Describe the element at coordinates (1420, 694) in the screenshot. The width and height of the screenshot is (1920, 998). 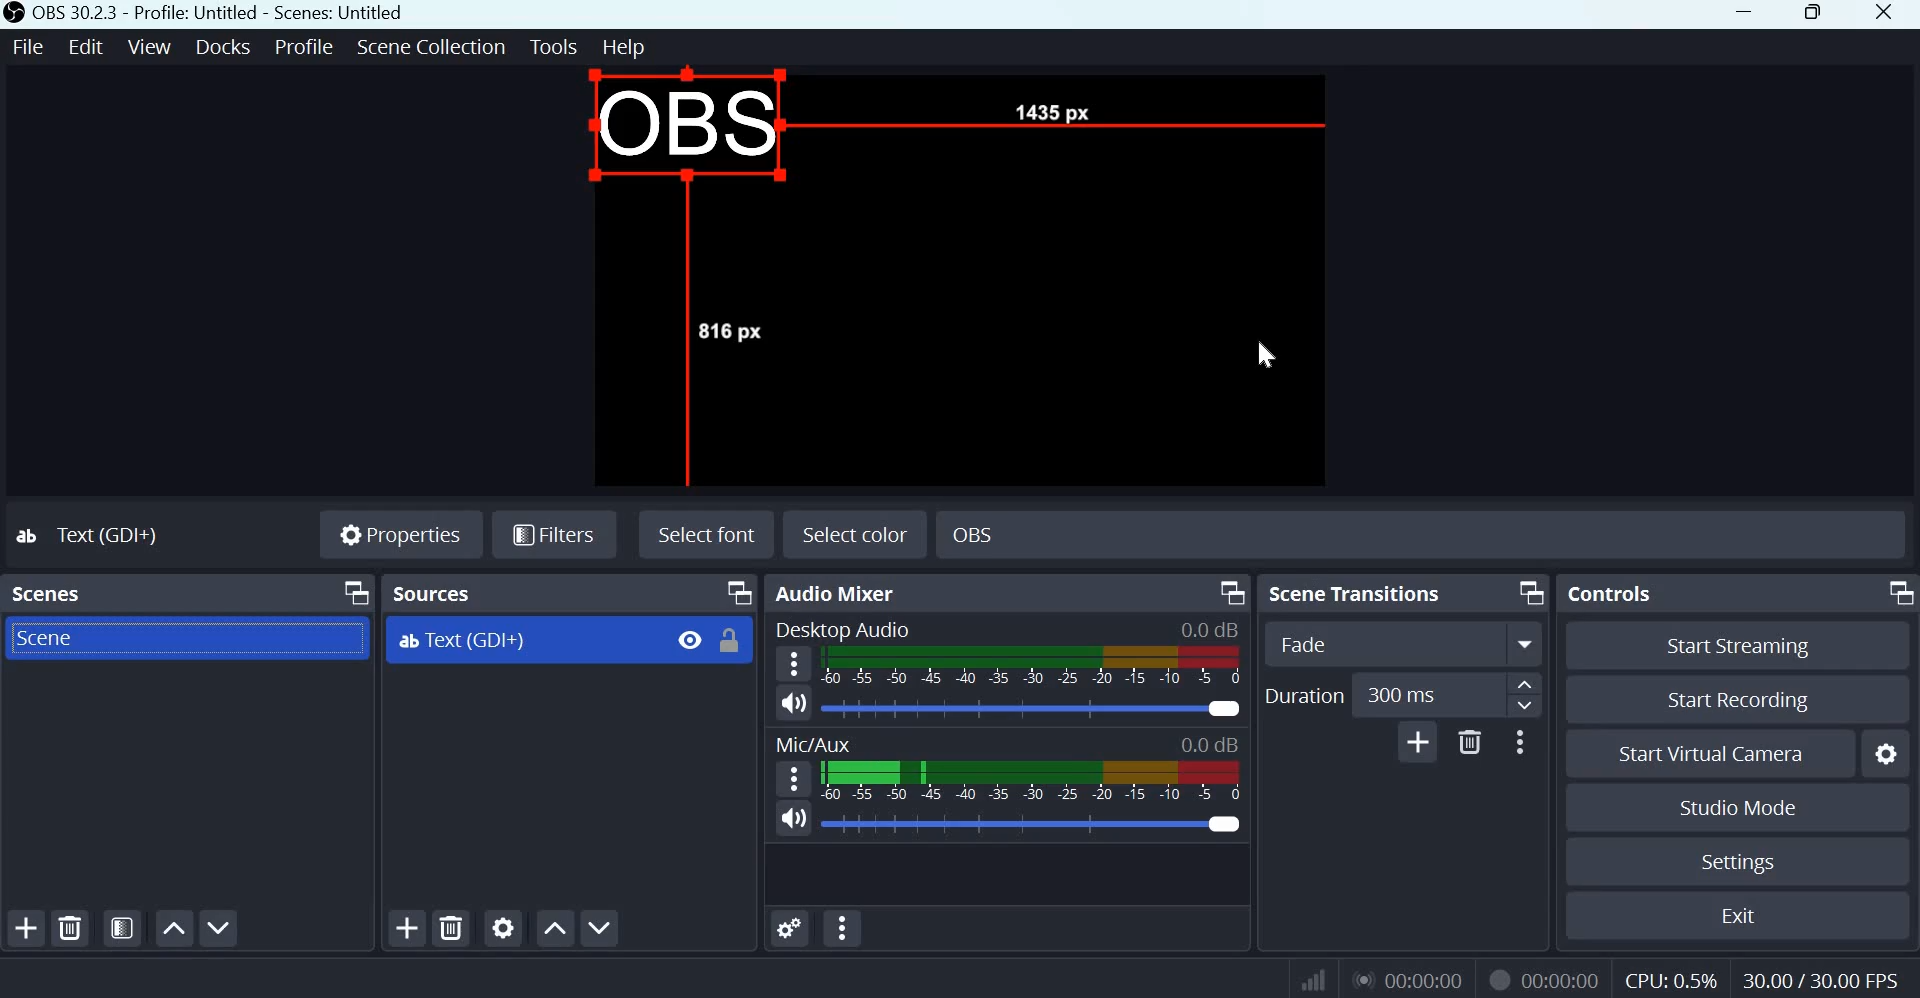
I see `300 ms` at that location.